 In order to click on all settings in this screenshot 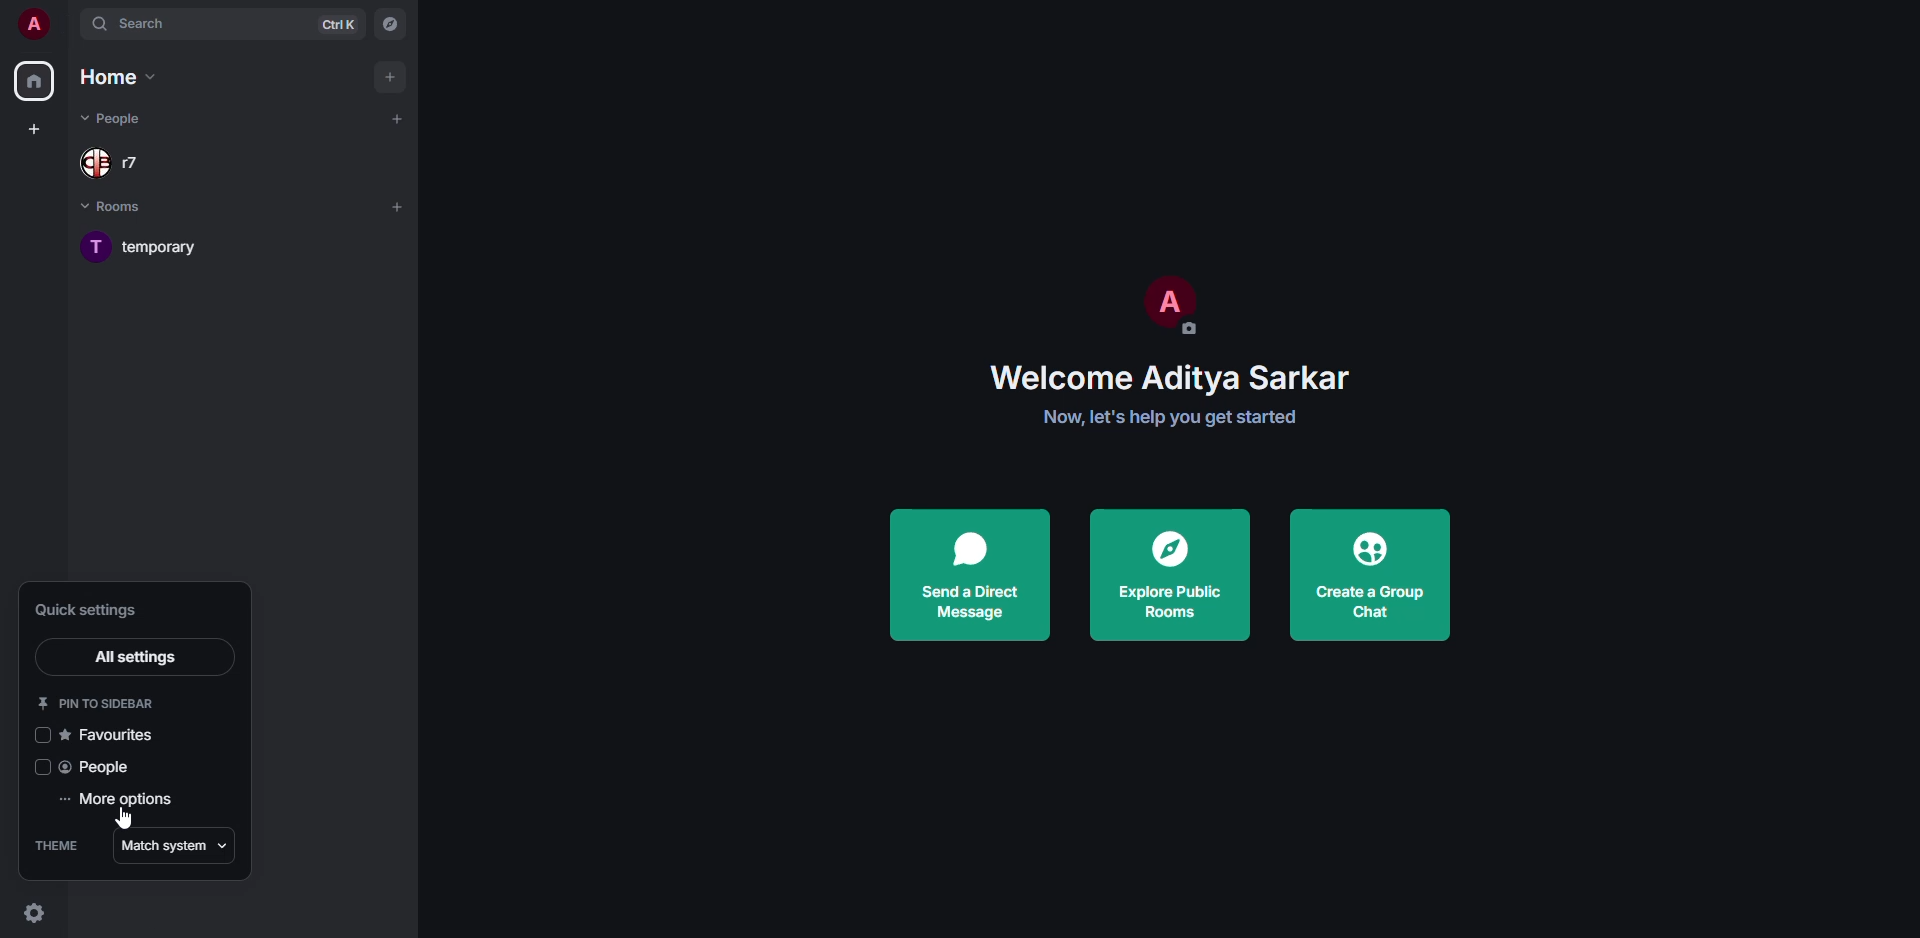, I will do `click(136, 655)`.